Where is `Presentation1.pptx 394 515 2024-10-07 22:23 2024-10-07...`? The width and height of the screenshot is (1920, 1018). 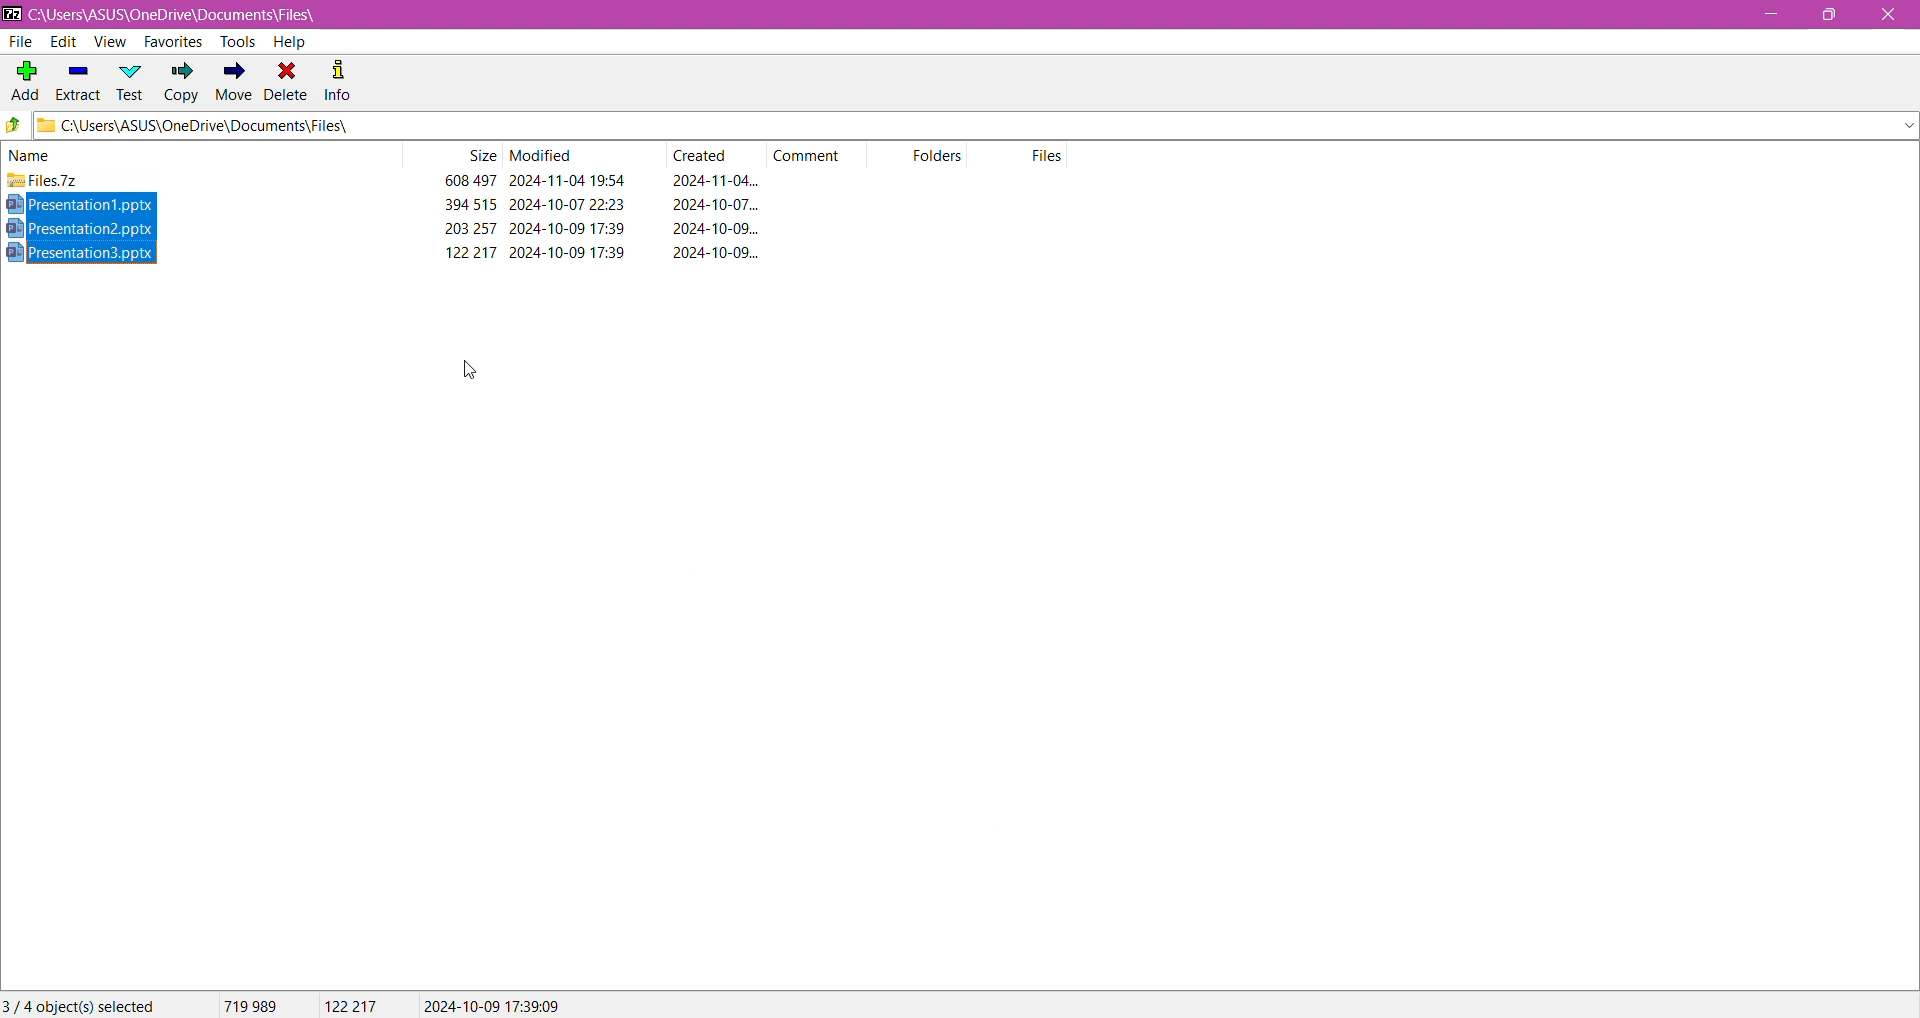 Presentation1.pptx 394 515 2024-10-07 22:23 2024-10-07... is located at coordinates (391, 207).